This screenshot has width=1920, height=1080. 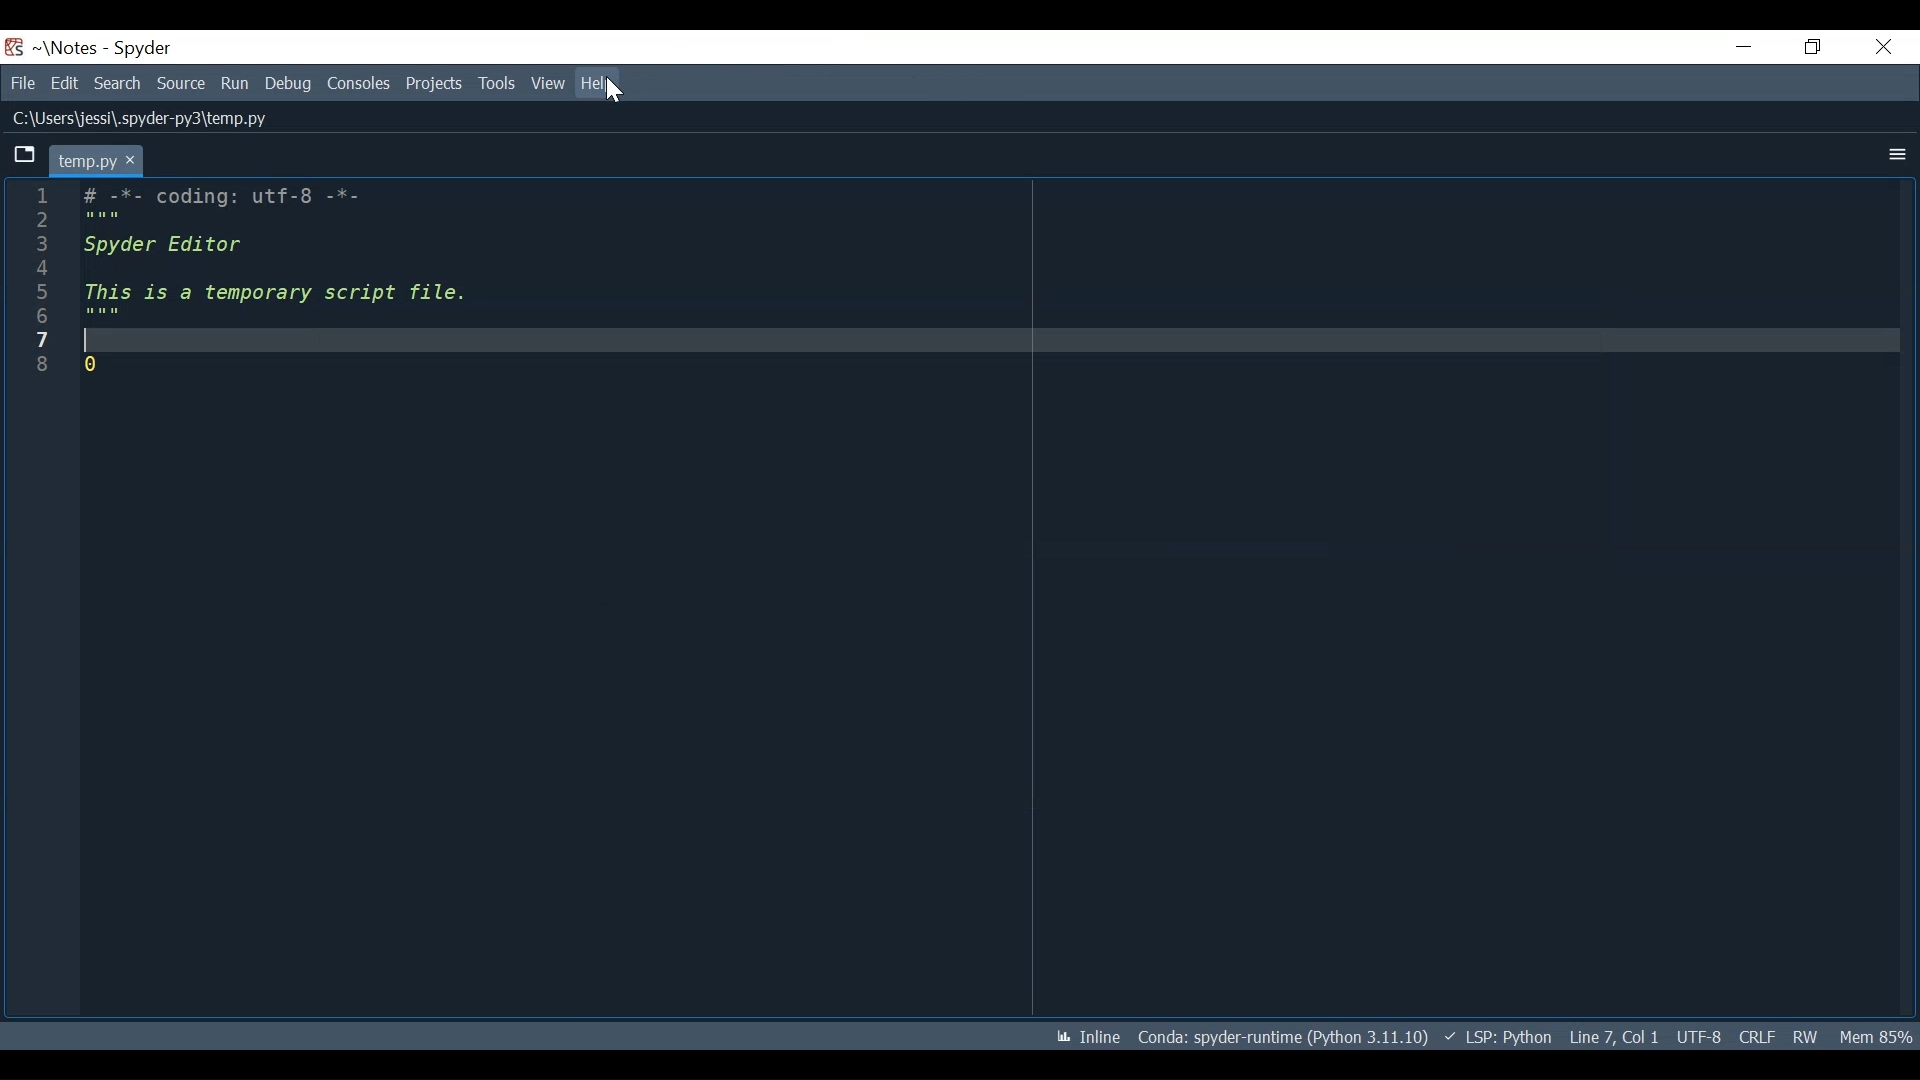 I want to click on Memory Usage, so click(x=1879, y=1036).